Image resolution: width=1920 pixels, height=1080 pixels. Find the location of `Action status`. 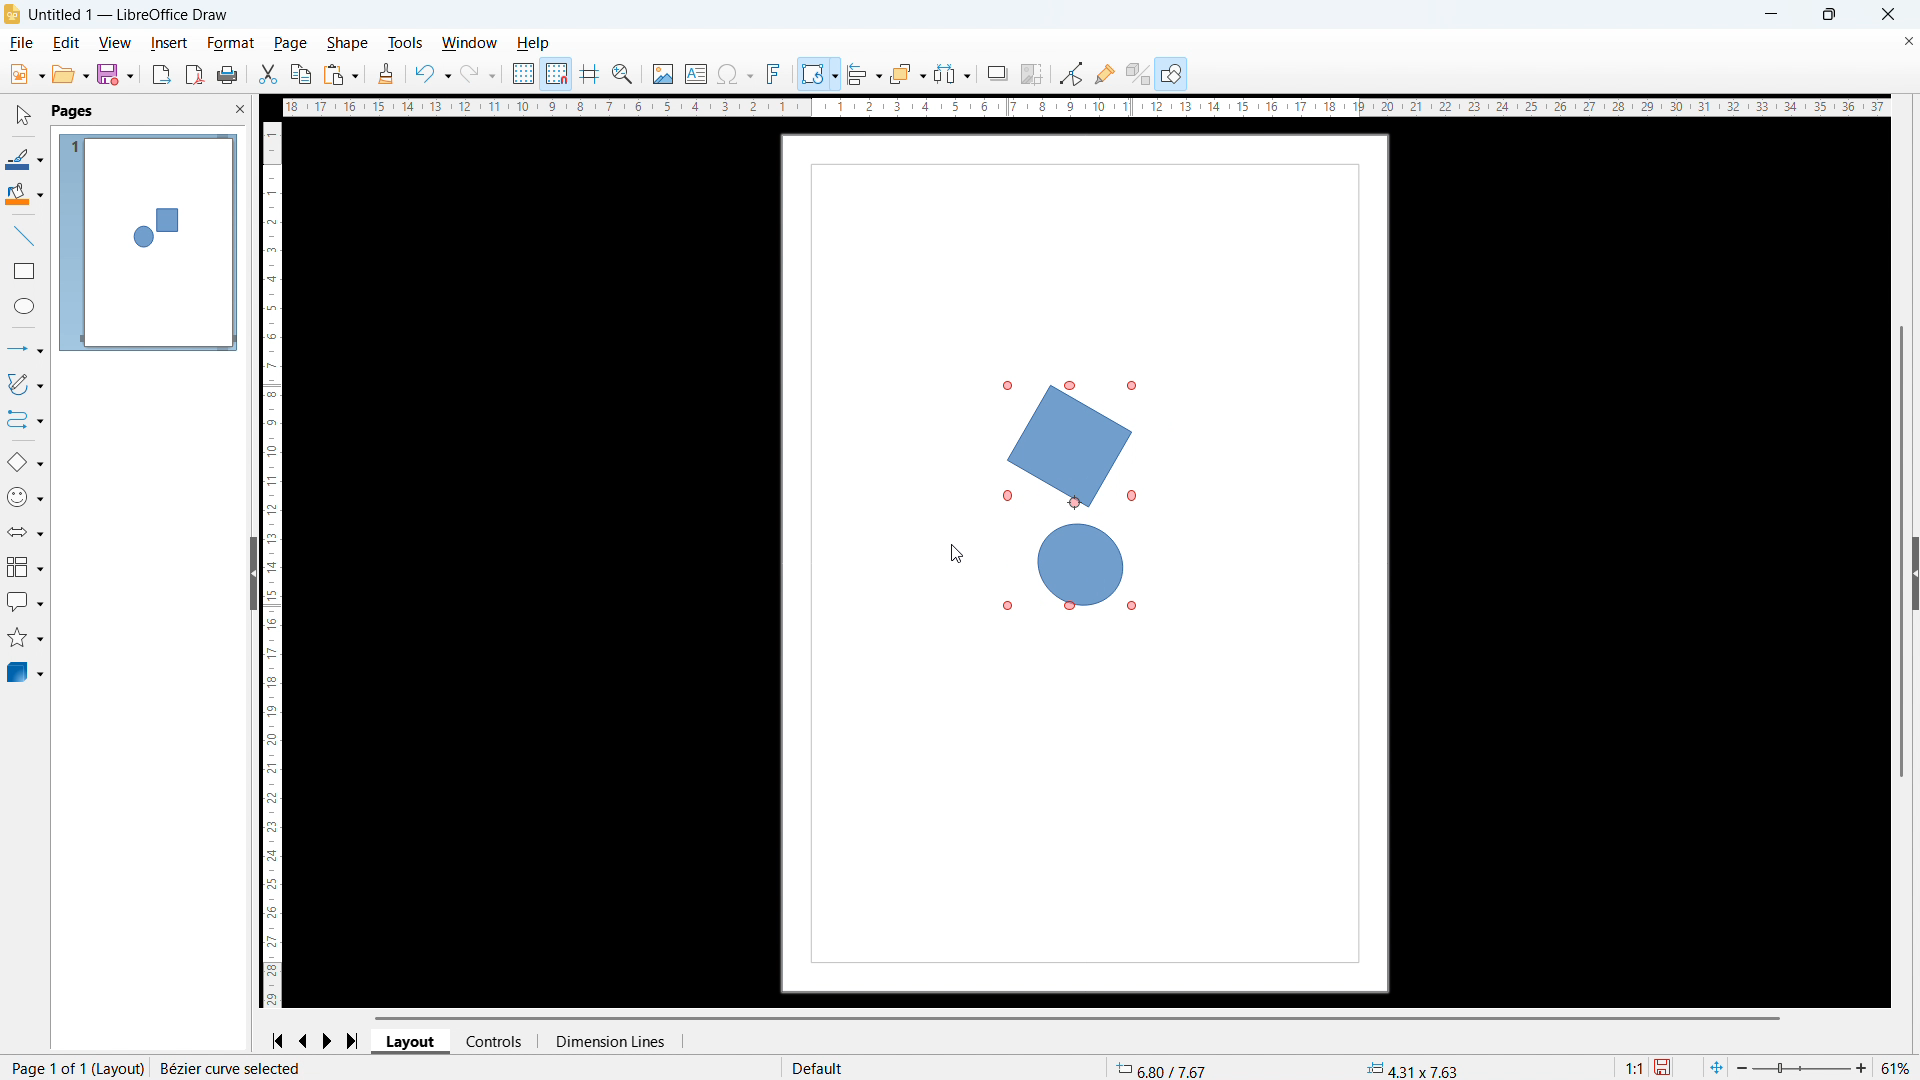

Action status is located at coordinates (251, 1068).